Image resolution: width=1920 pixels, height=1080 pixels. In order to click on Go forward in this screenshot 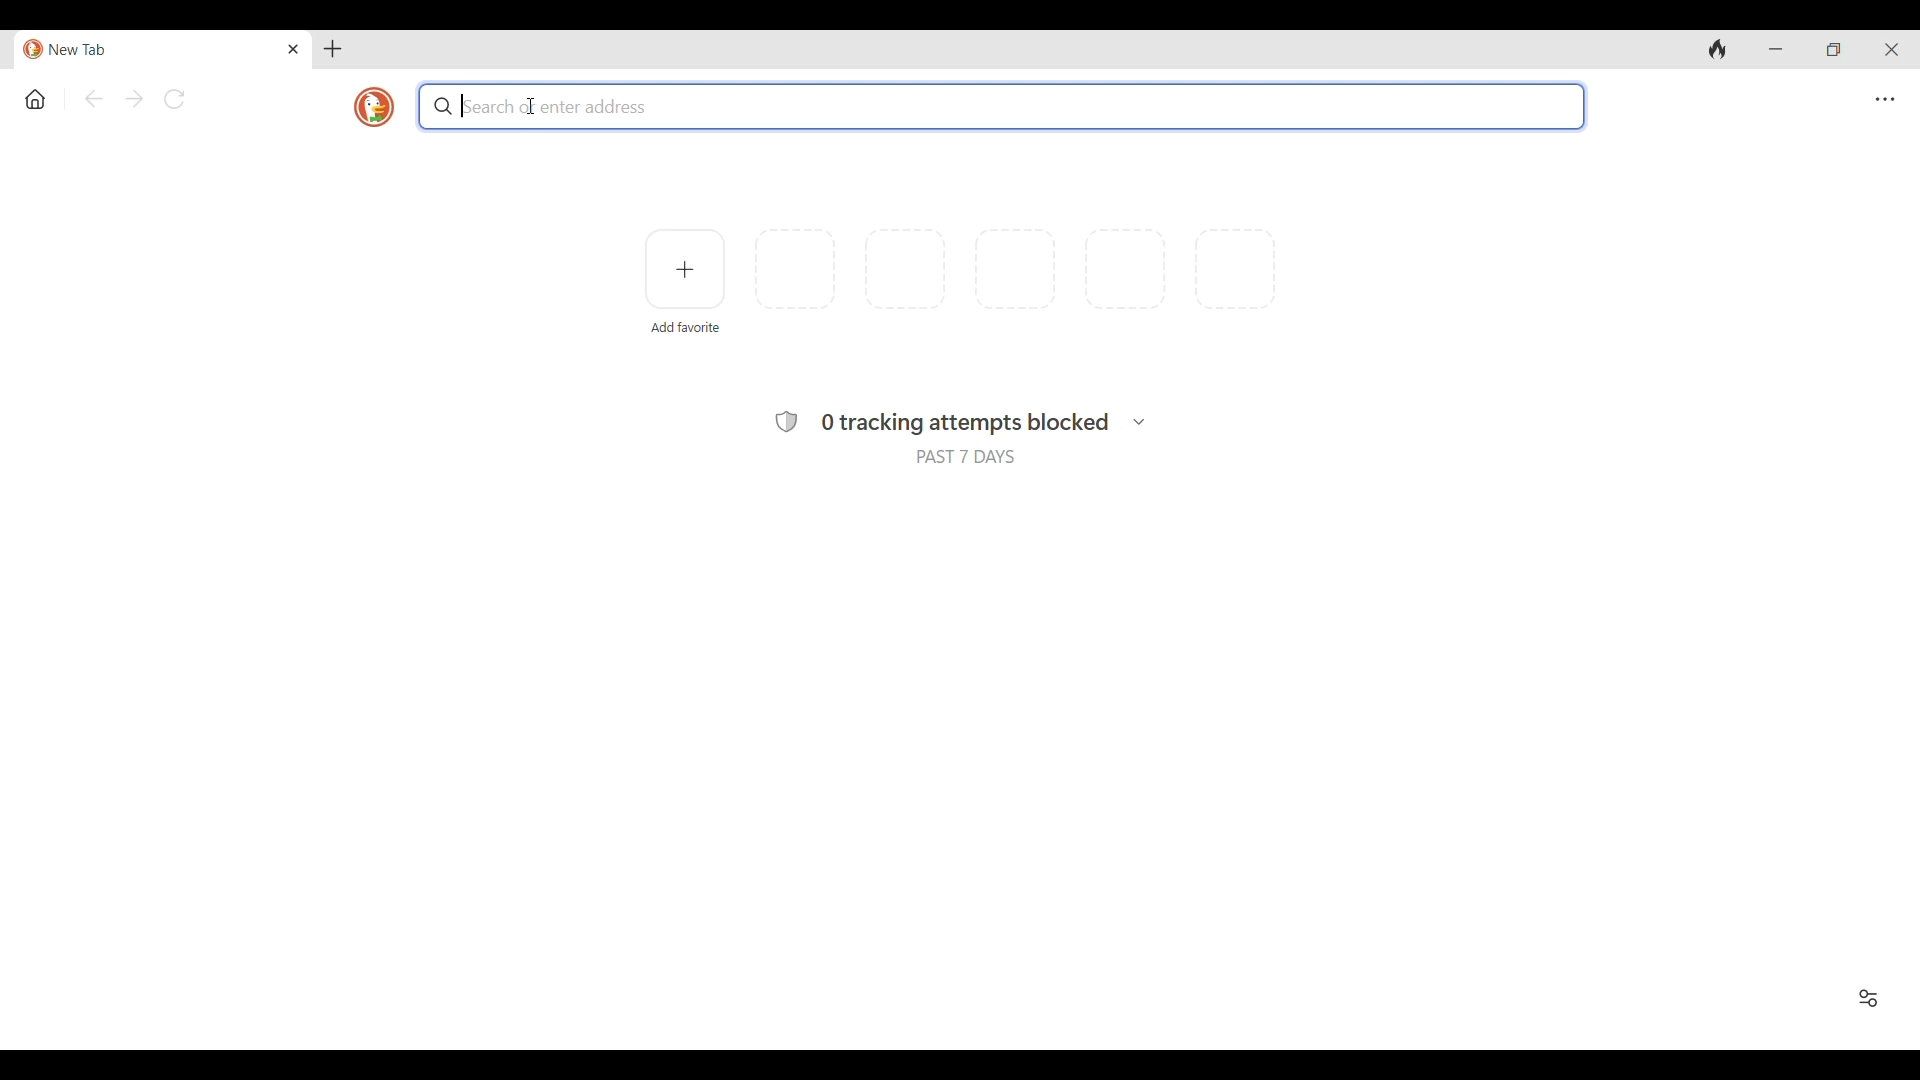, I will do `click(134, 98)`.